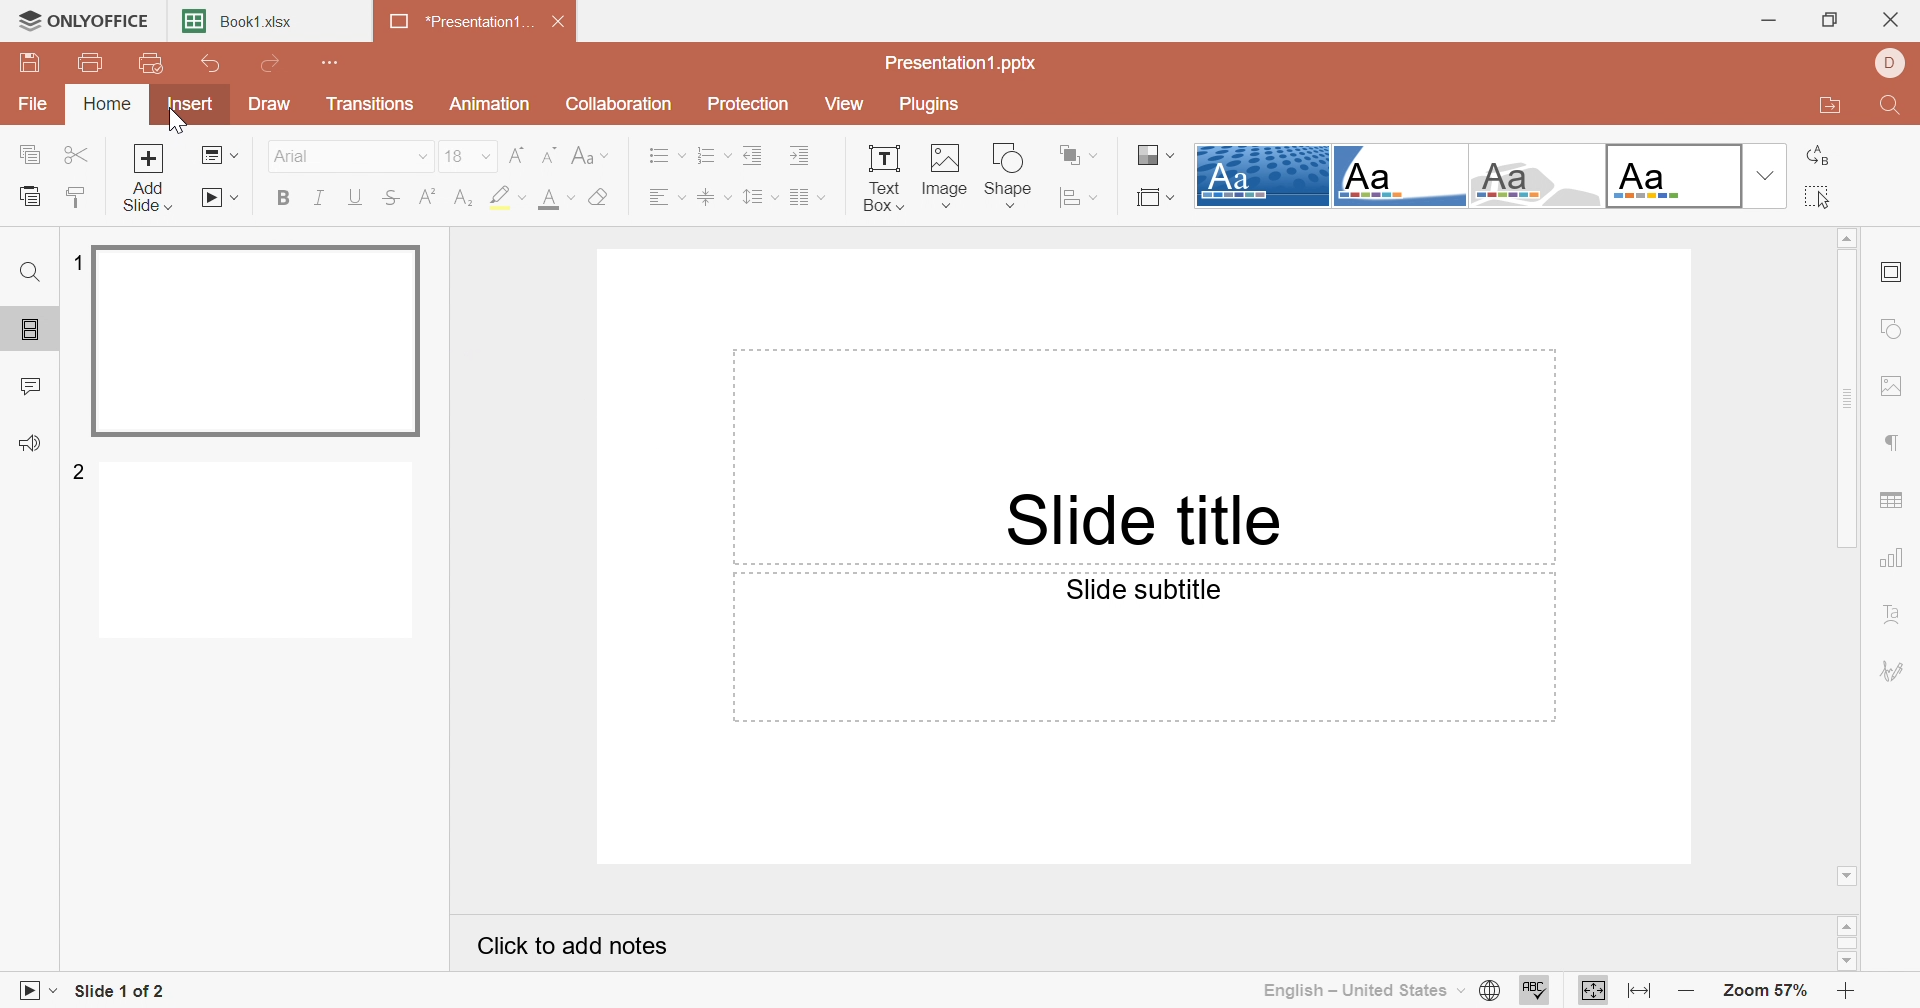 This screenshot has height=1008, width=1920. I want to click on Decrement font size, so click(550, 157).